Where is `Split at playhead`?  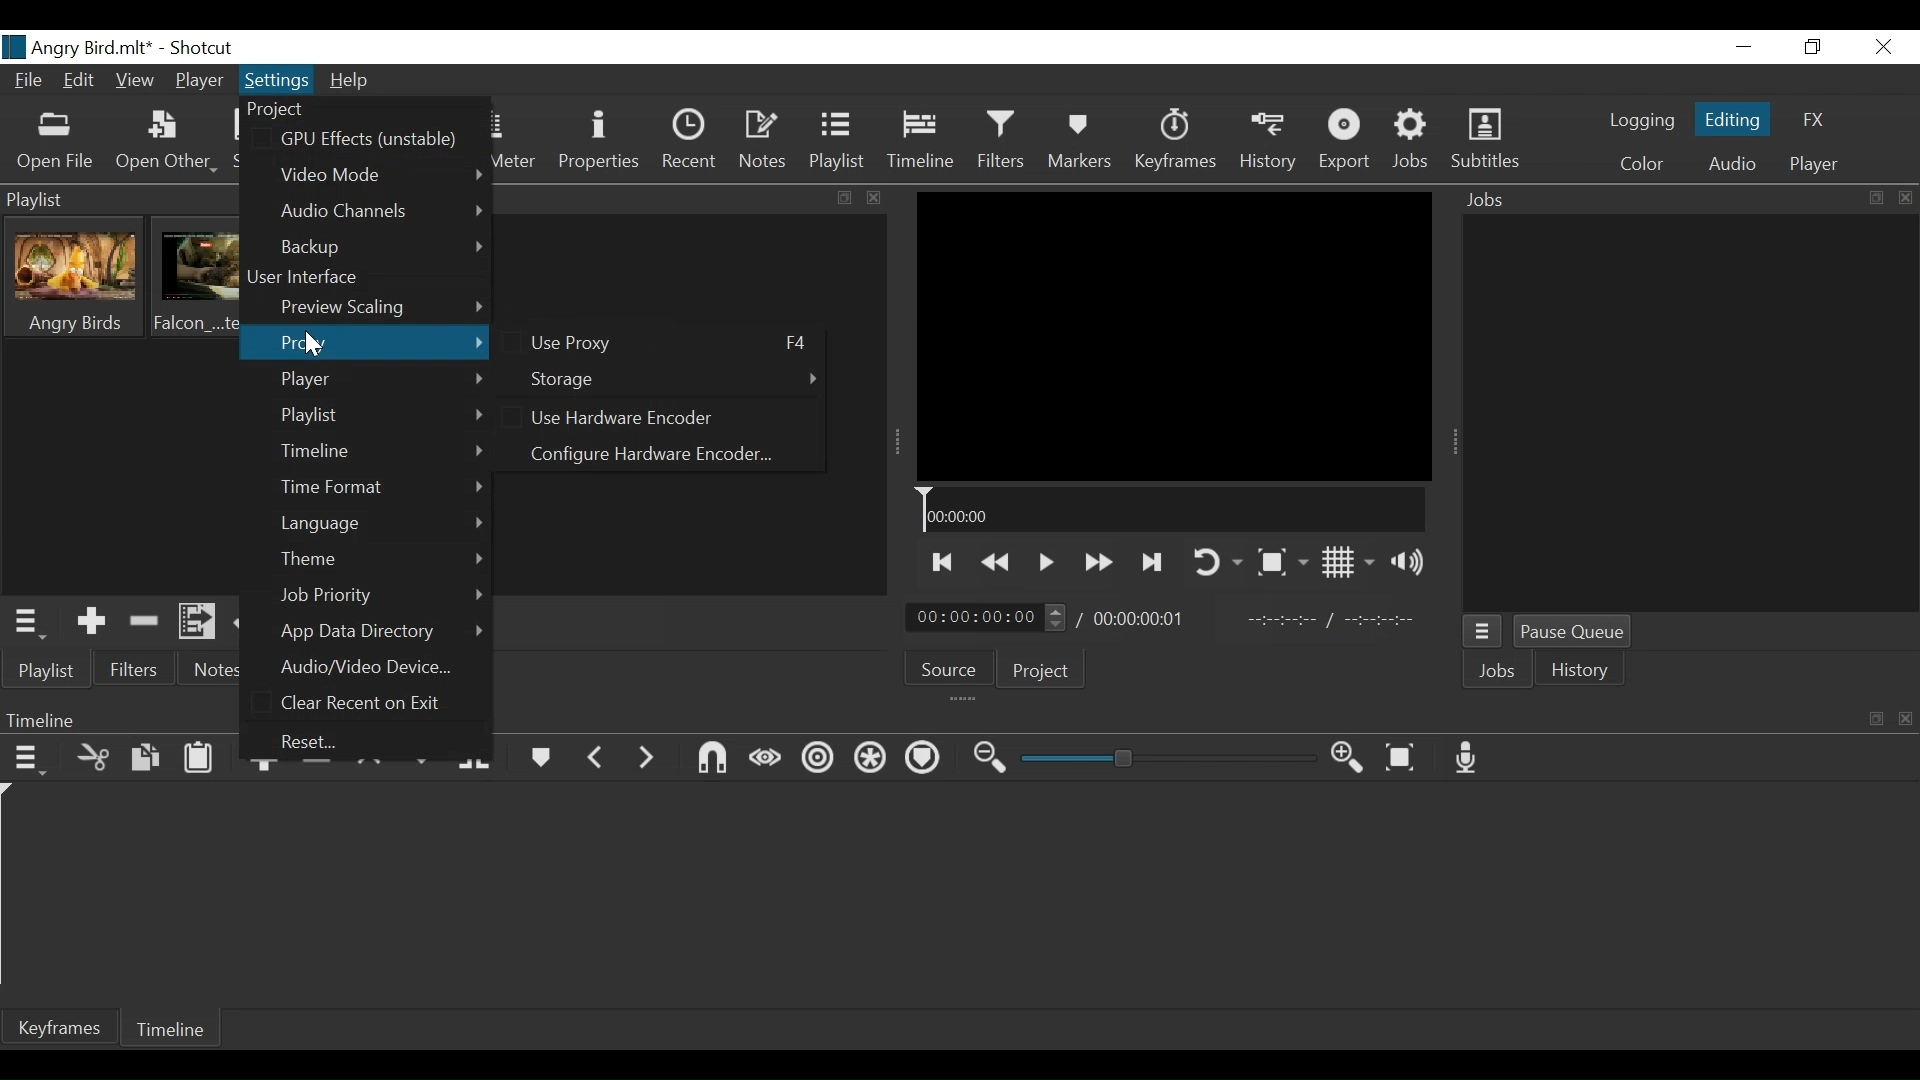 Split at playhead is located at coordinates (479, 760).